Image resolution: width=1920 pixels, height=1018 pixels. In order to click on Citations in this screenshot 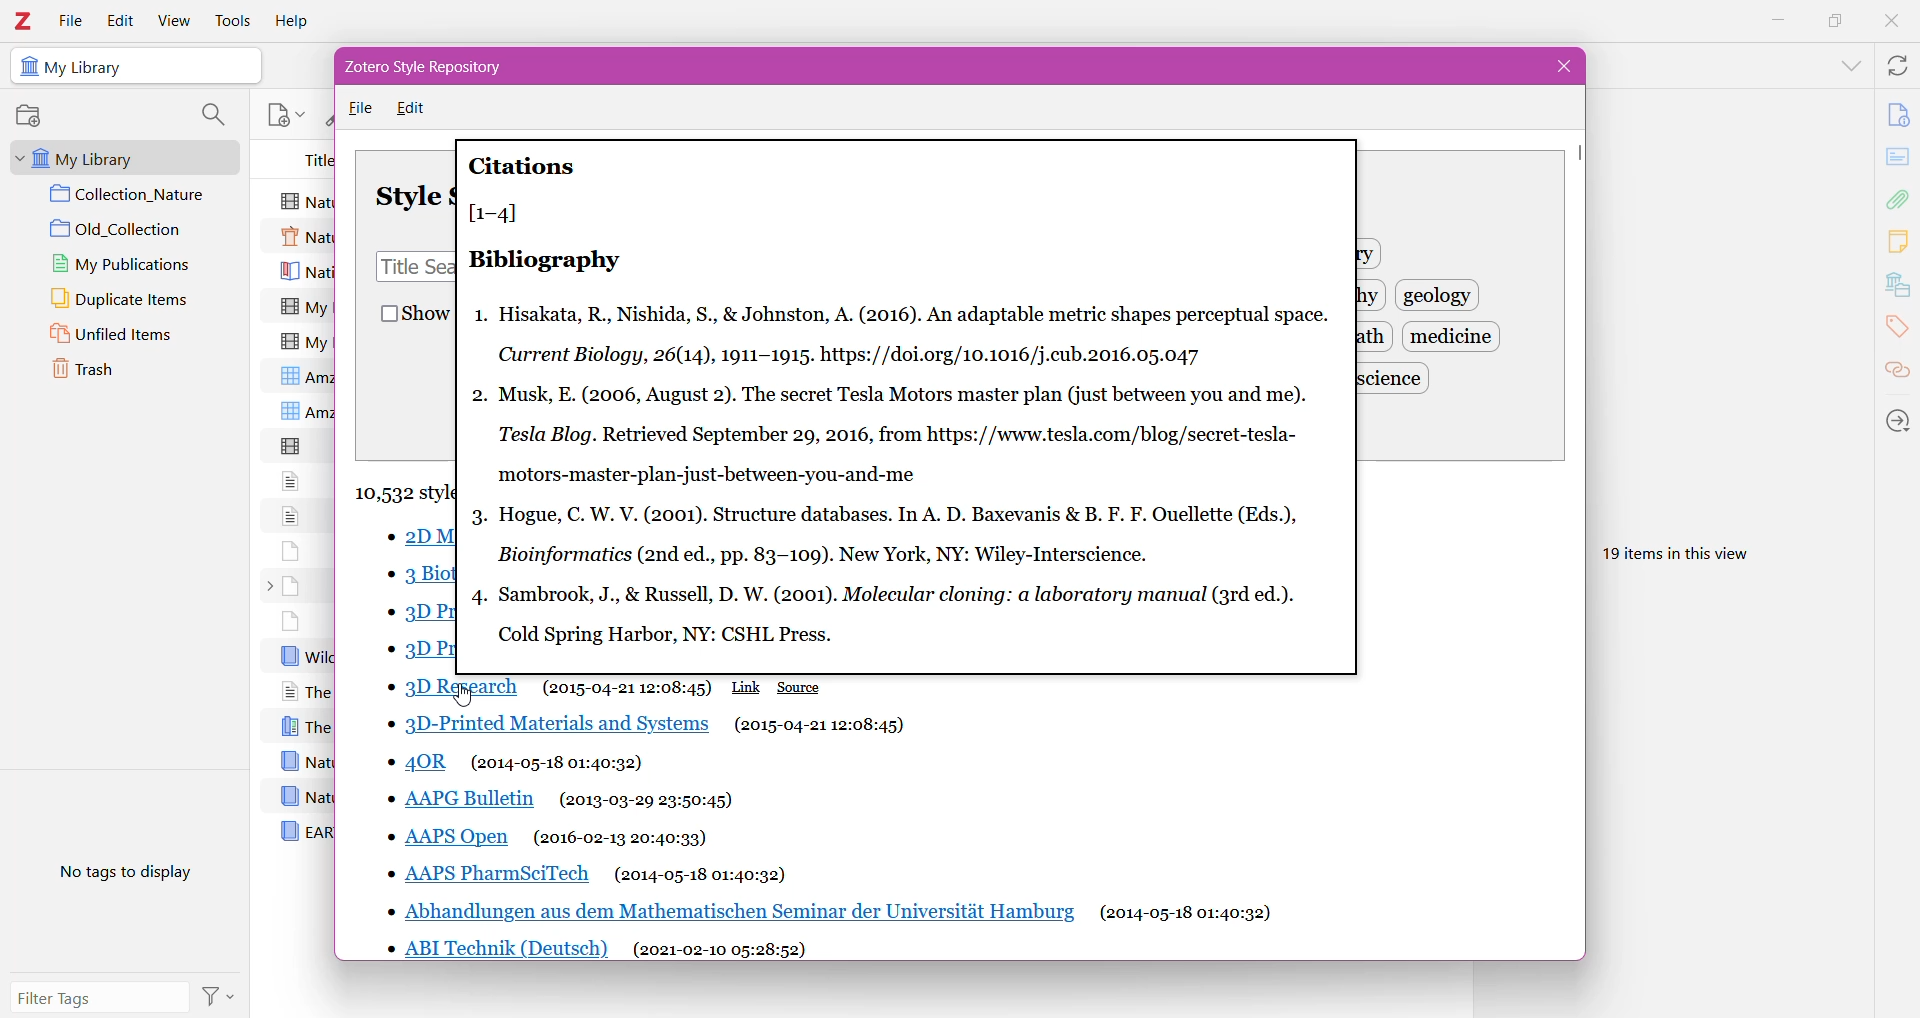, I will do `click(524, 166)`.